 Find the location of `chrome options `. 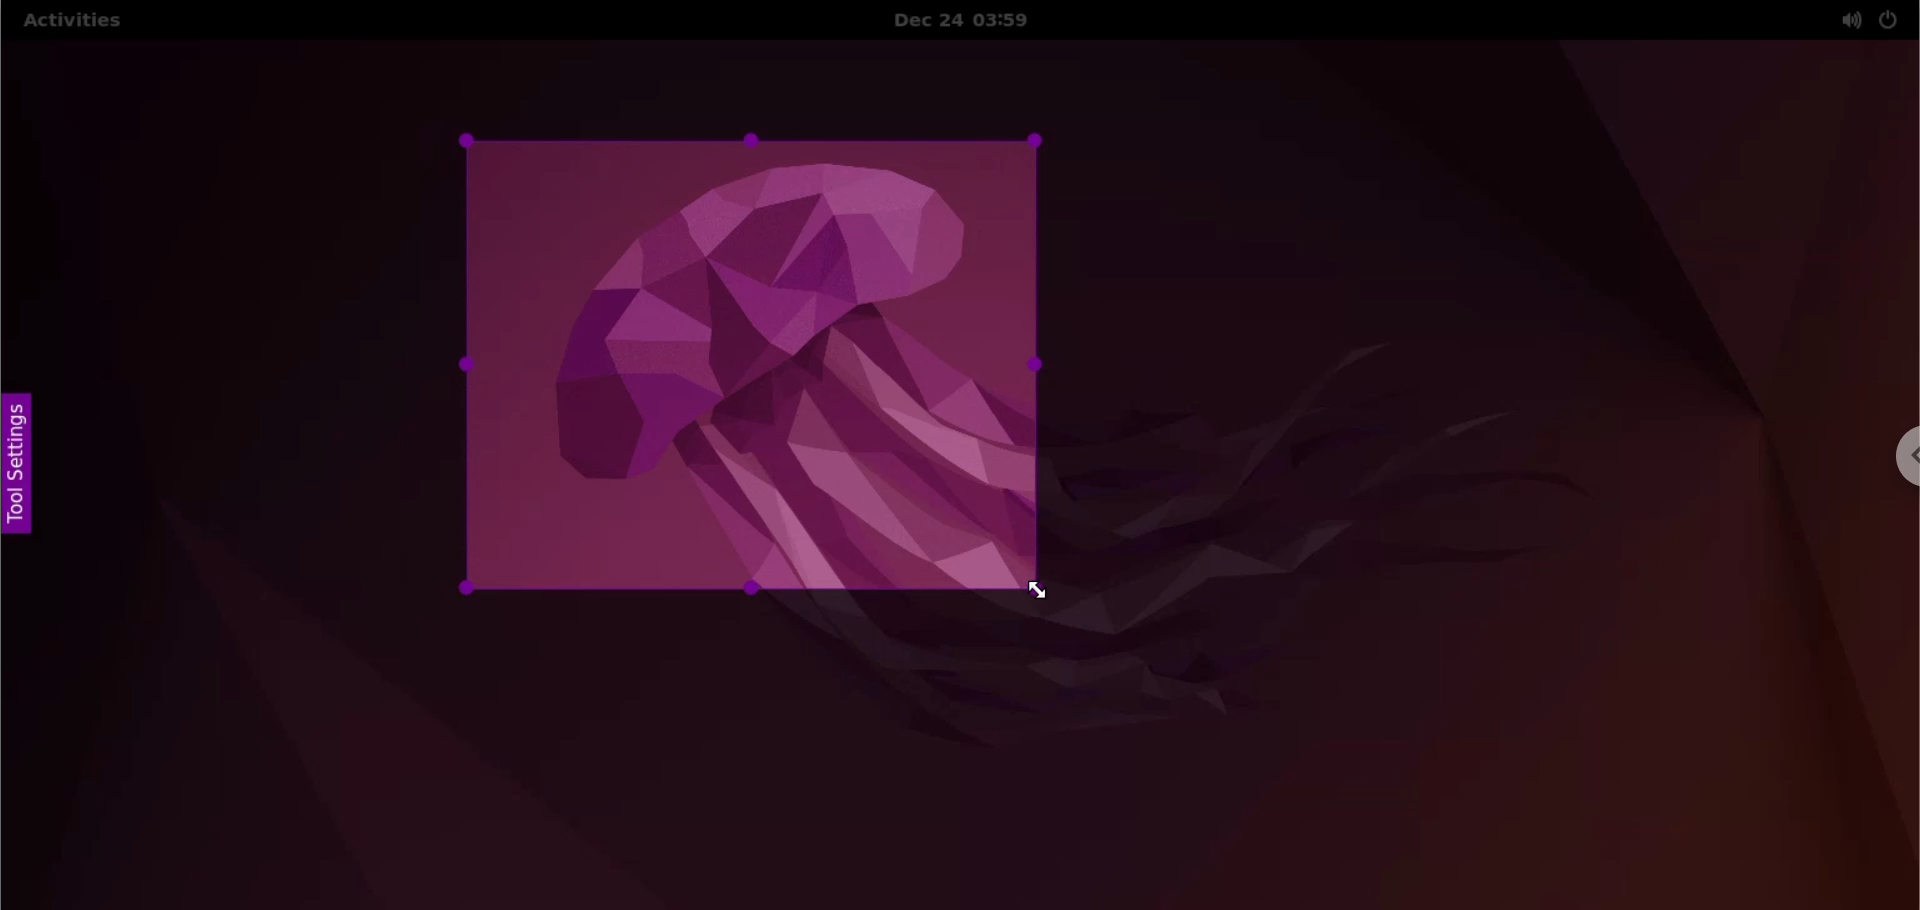

chrome options  is located at coordinates (1901, 460).